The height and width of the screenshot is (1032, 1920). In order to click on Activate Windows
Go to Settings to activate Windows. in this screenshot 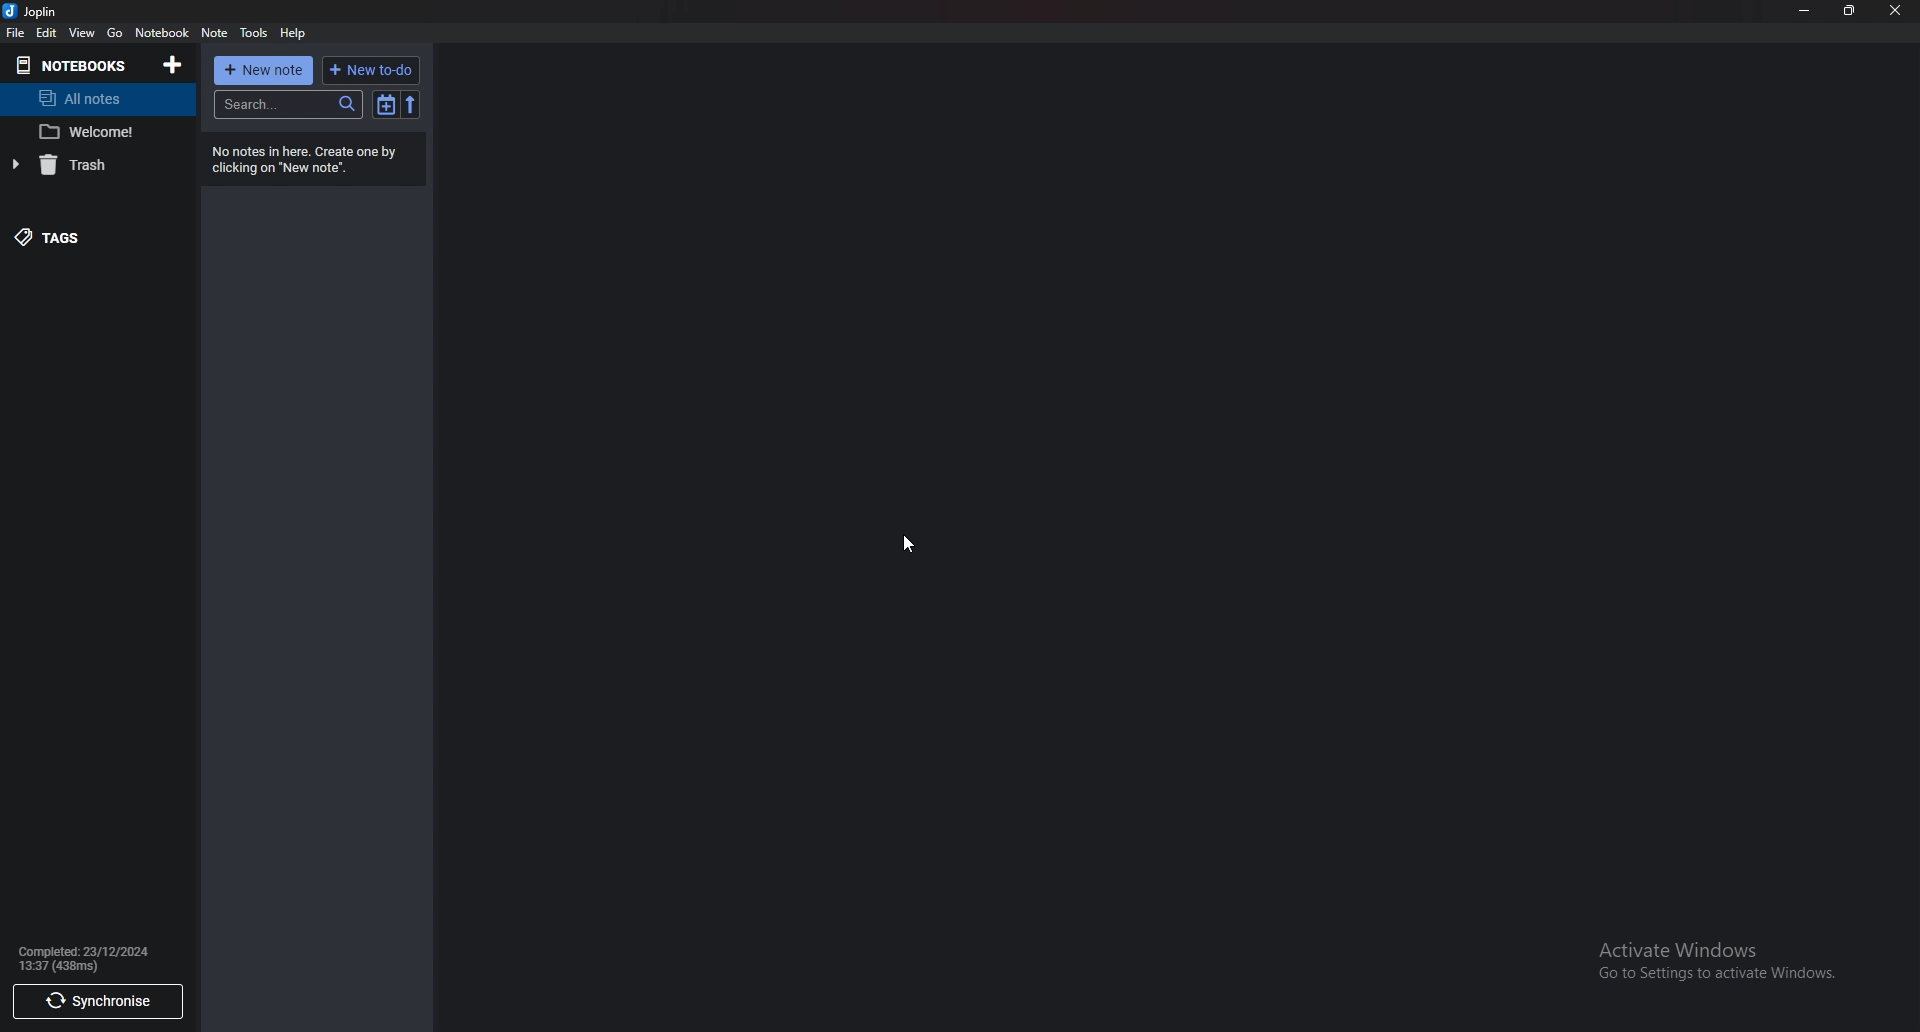, I will do `click(1719, 960)`.